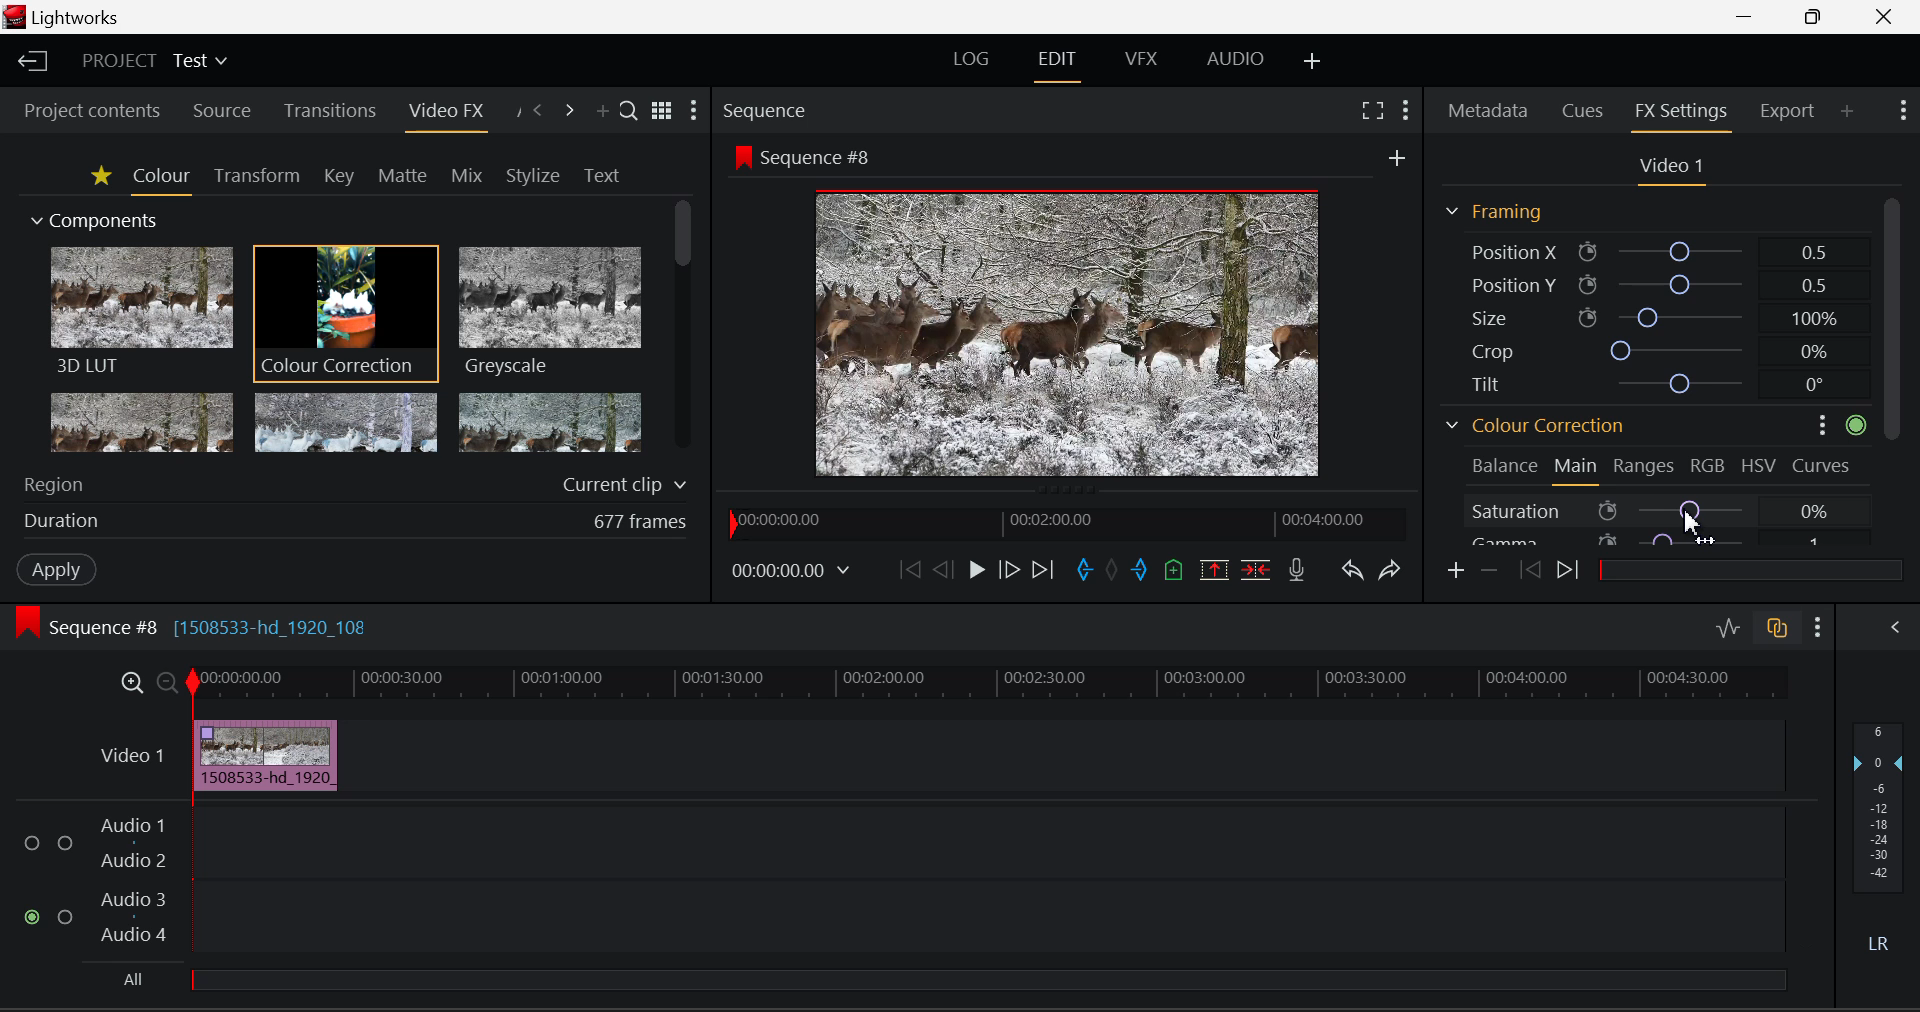  What do you see at coordinates (1708, 465) in the screenshot?
I see `RGB` at bounding box center [1708, 465].